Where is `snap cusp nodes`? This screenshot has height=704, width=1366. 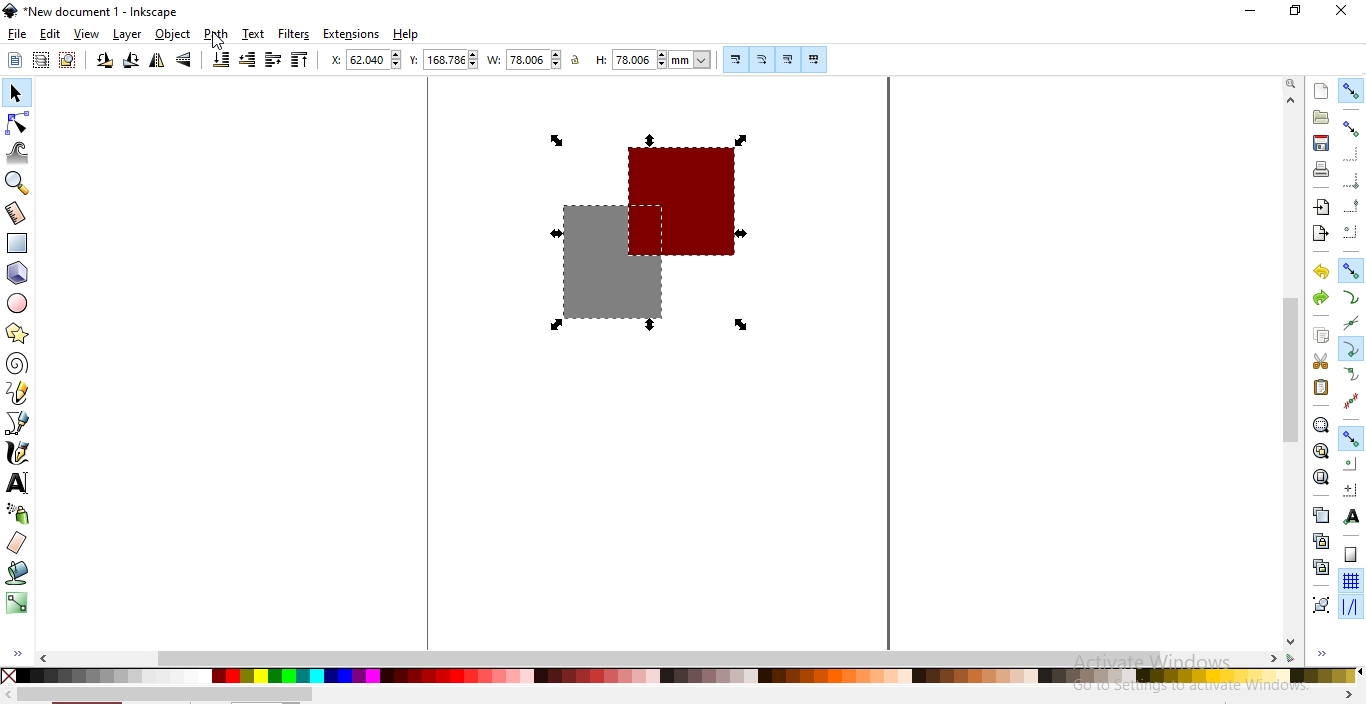
snap cusp nodes is located at coordinates (1352, 349).